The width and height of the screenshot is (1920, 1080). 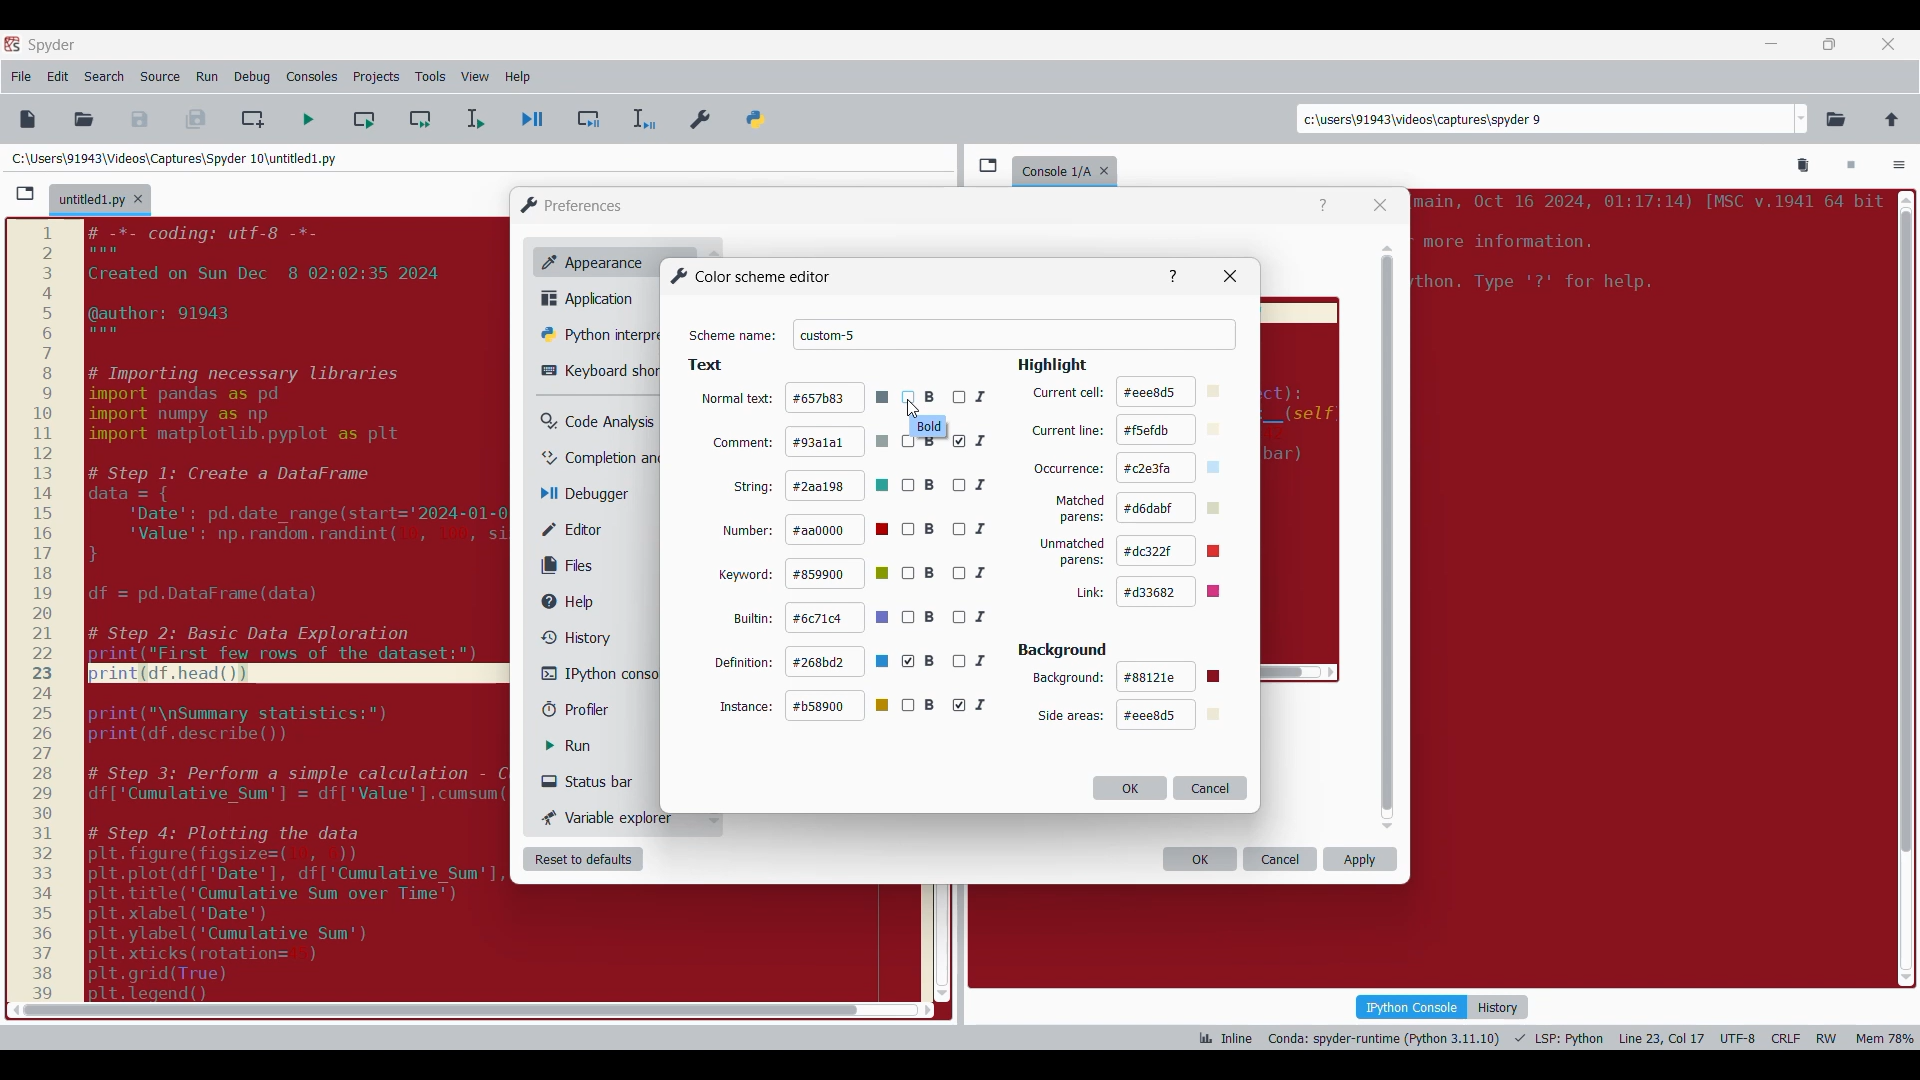 What do you see at coordinates (594, 495) in the screenshot?
I see `Debugger` at bounding box center [594, 495].